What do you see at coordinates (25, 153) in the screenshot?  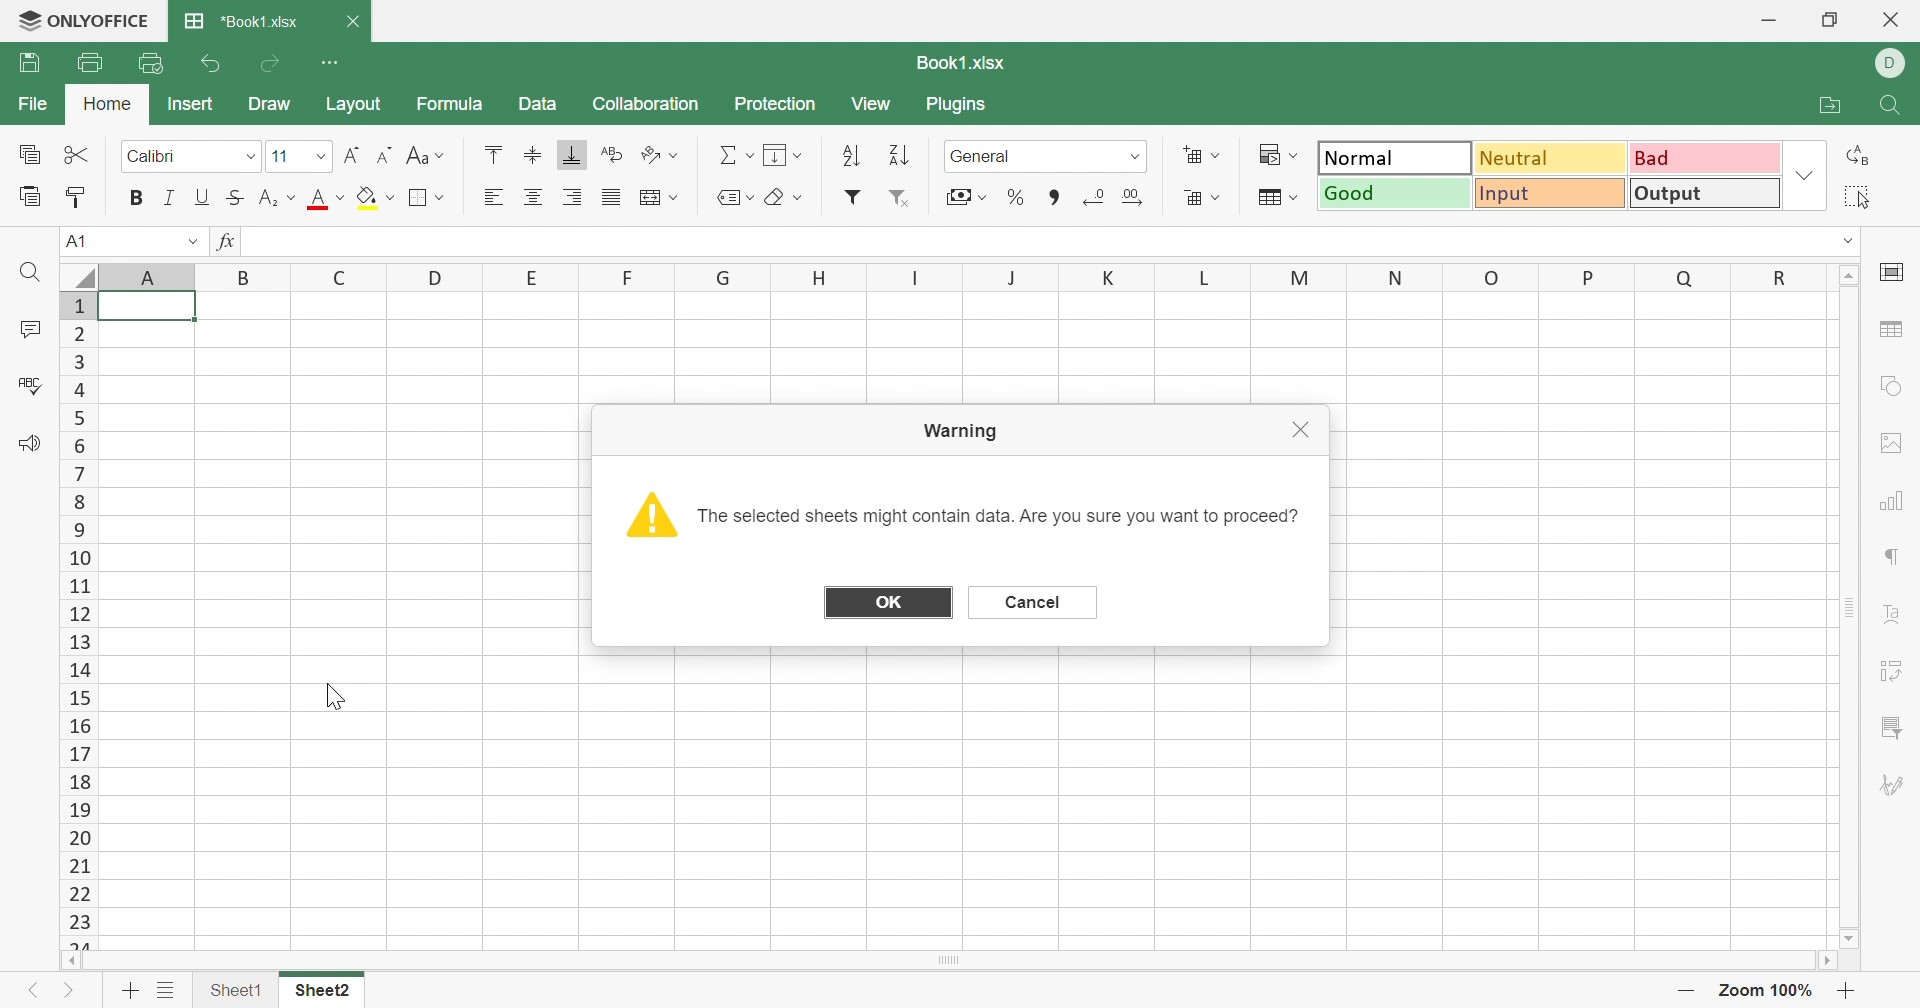 I see `Copy` at bounding box center [25, 153].